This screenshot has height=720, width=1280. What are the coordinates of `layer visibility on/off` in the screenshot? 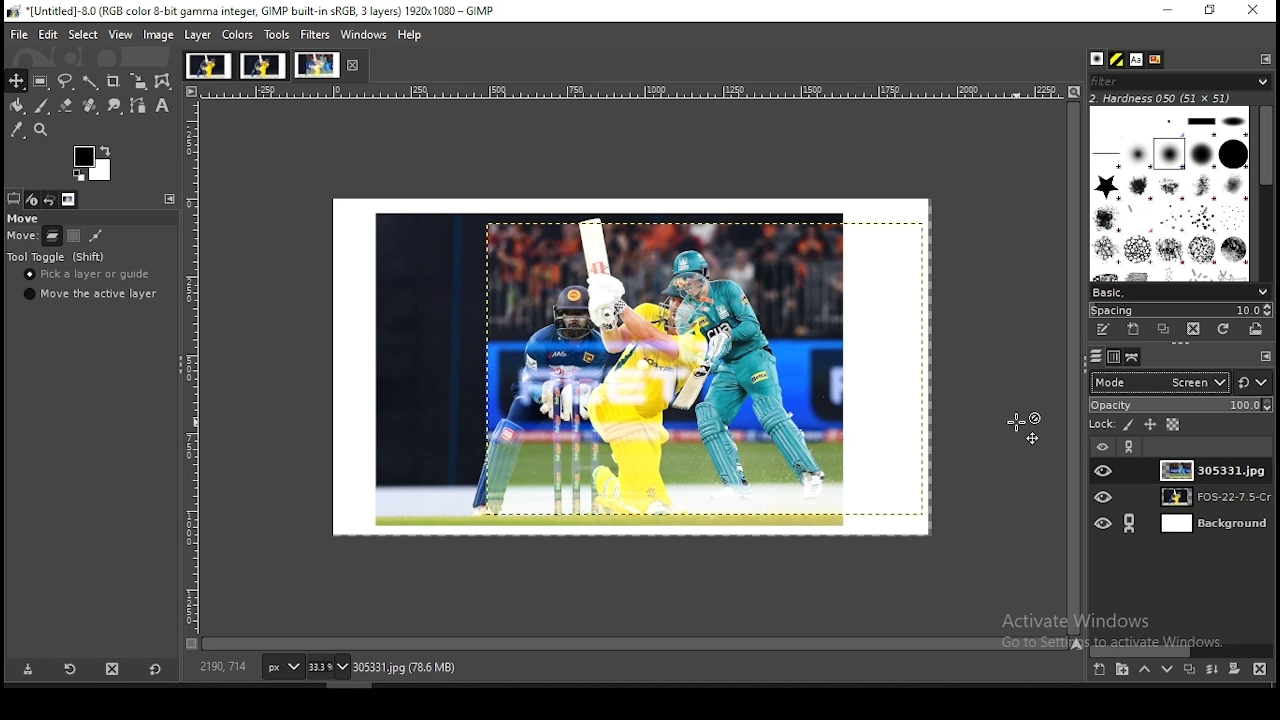 It's located at (1104, 525).